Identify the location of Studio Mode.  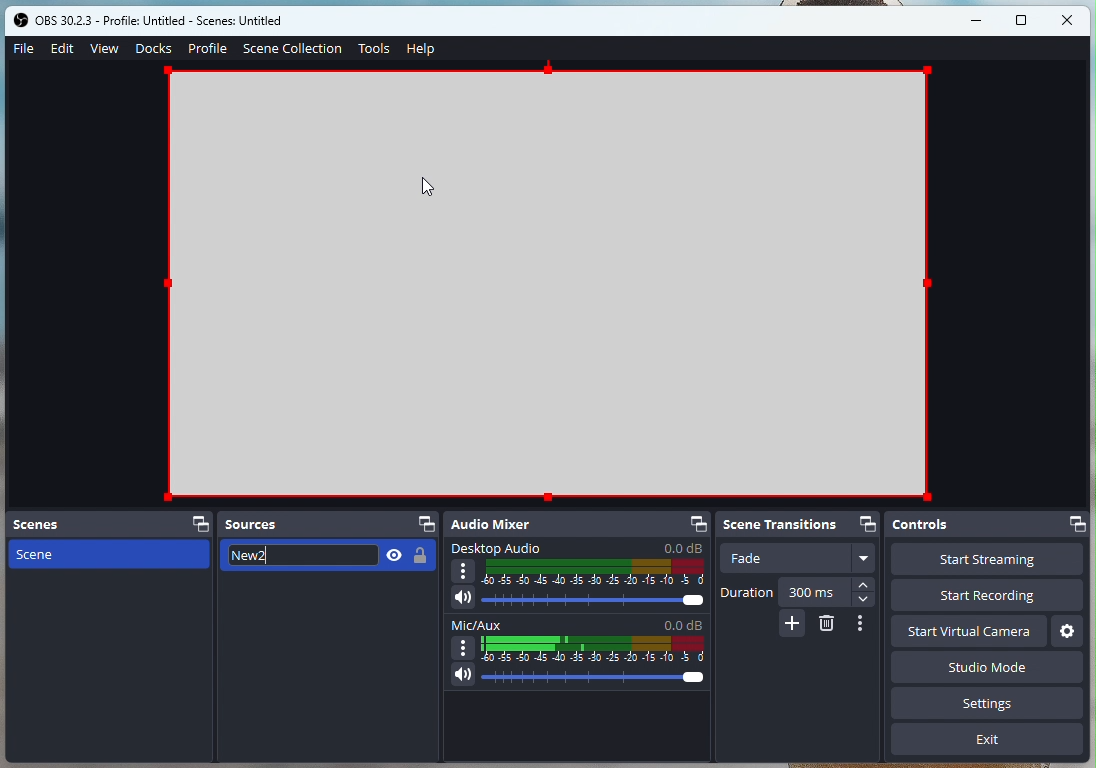
(928, 670).